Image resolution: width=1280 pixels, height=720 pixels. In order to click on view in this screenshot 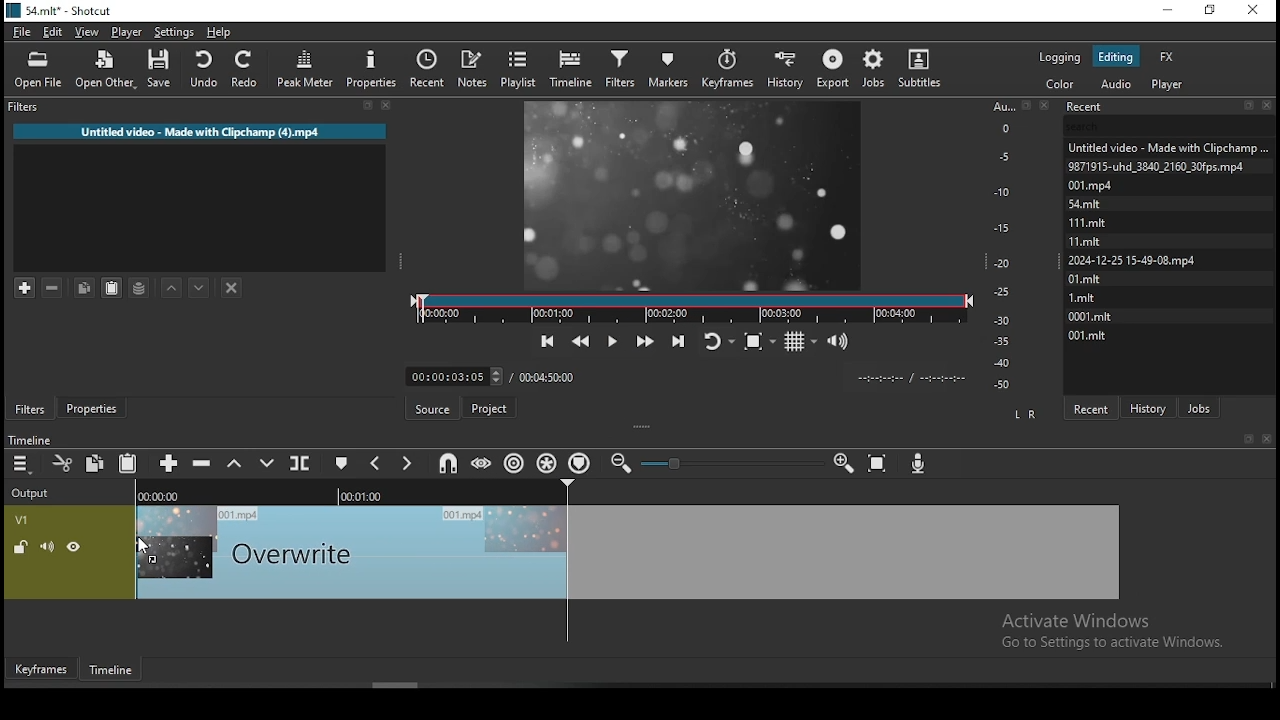, I will do `click(87, 32)`.